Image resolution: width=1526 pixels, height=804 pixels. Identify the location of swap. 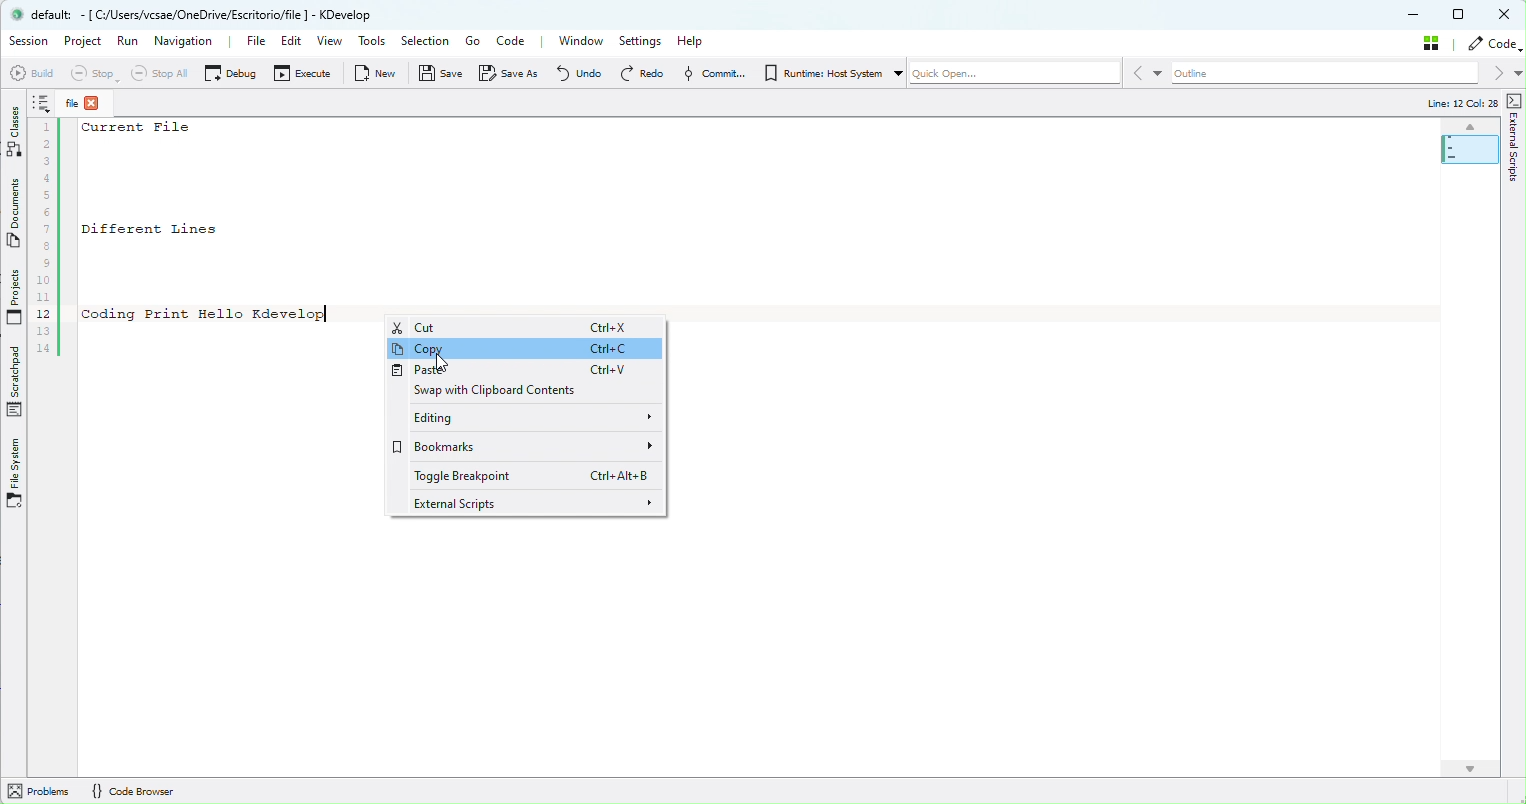
(509, 393).